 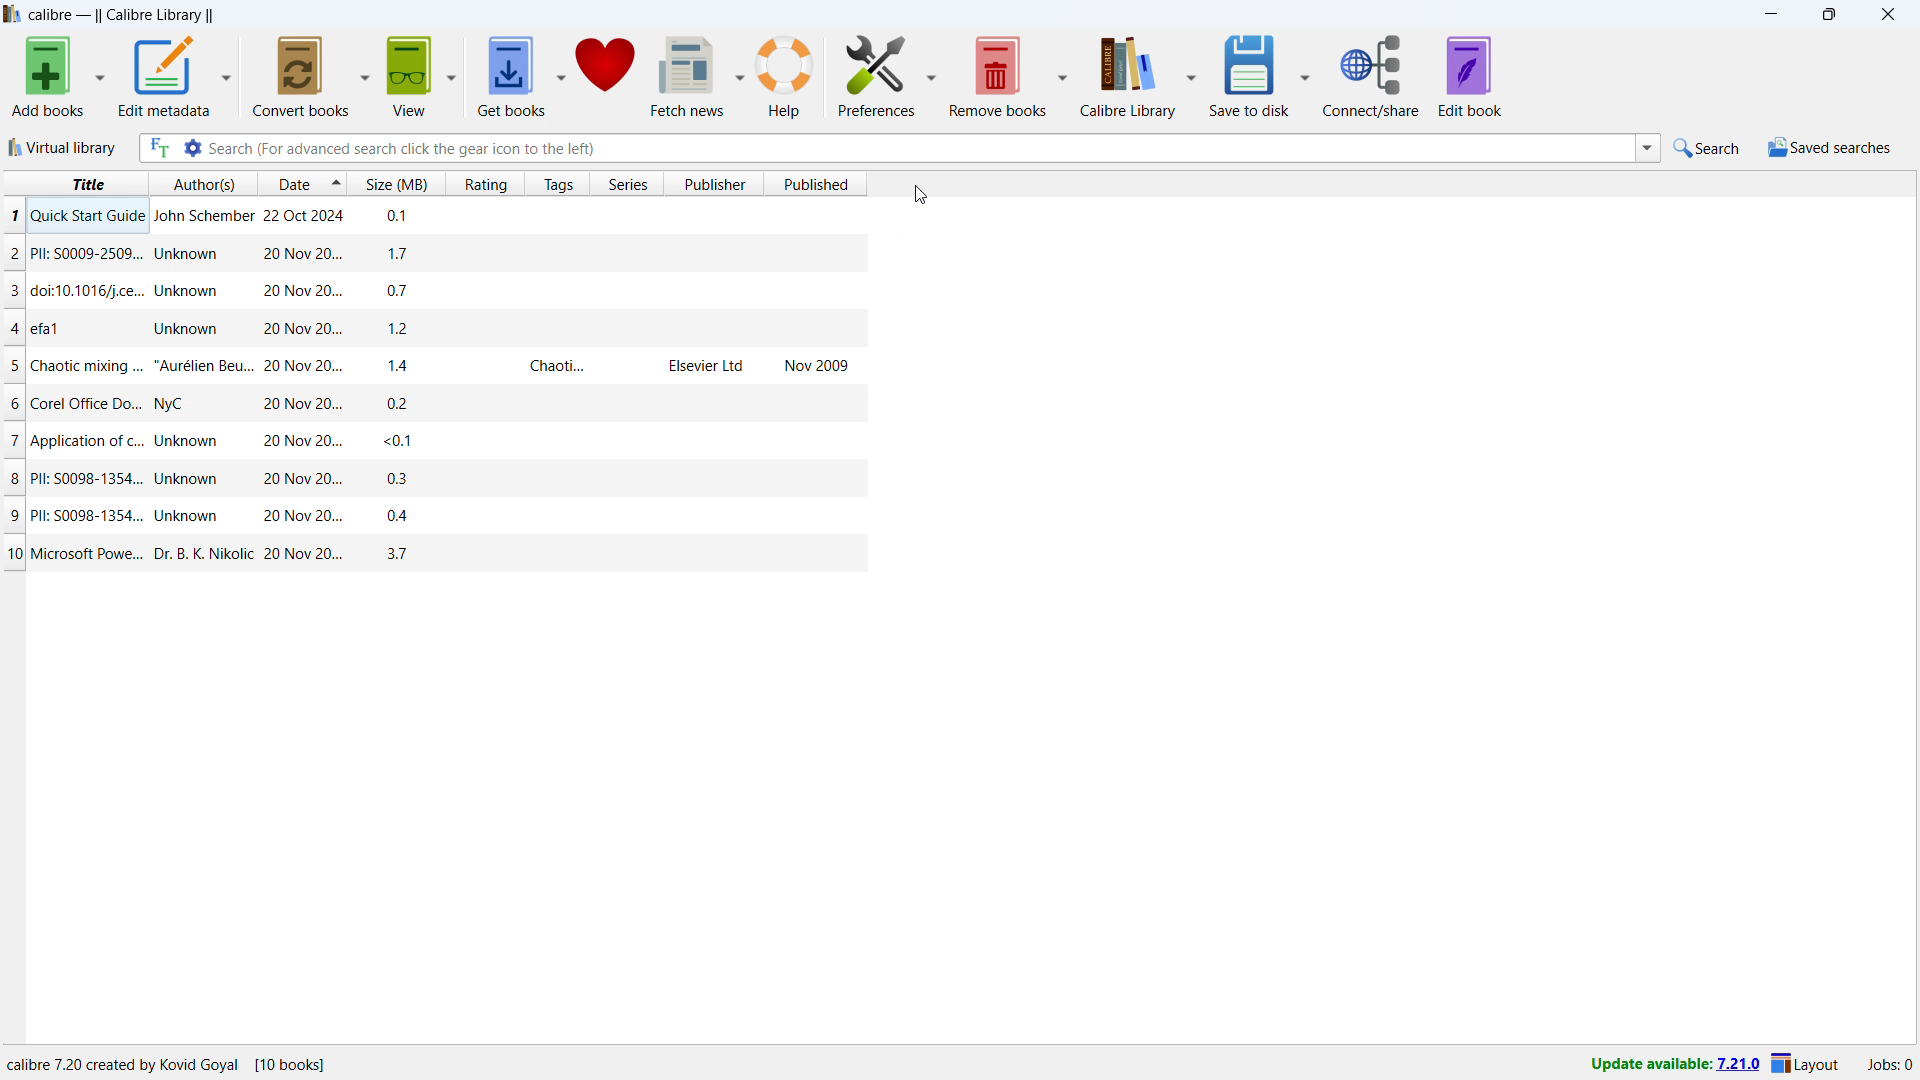 What do you see at coordinates (63, 148) in the screenshot?
I see `virtual library` at bounding box center [63, 148].